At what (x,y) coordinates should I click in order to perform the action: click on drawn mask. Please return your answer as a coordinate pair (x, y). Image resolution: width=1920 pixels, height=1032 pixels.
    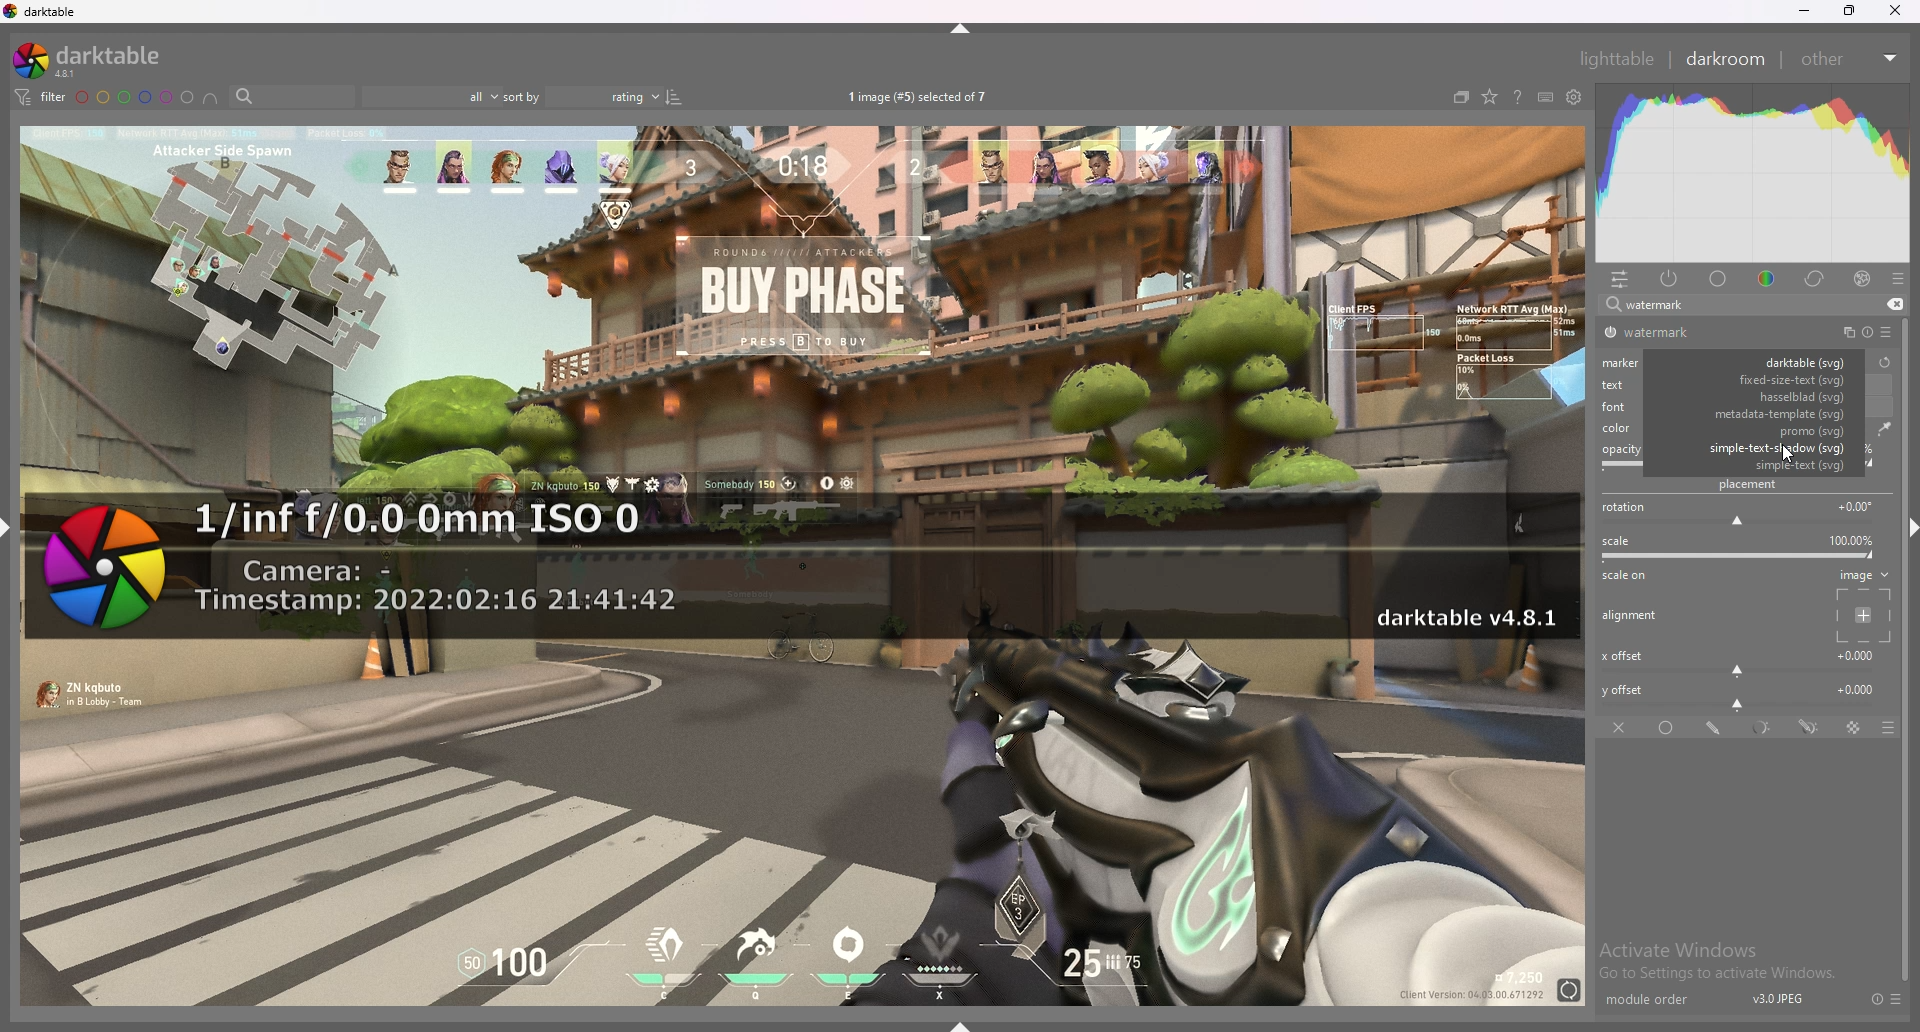
    Looking at the image, I should click on (1716, 728).